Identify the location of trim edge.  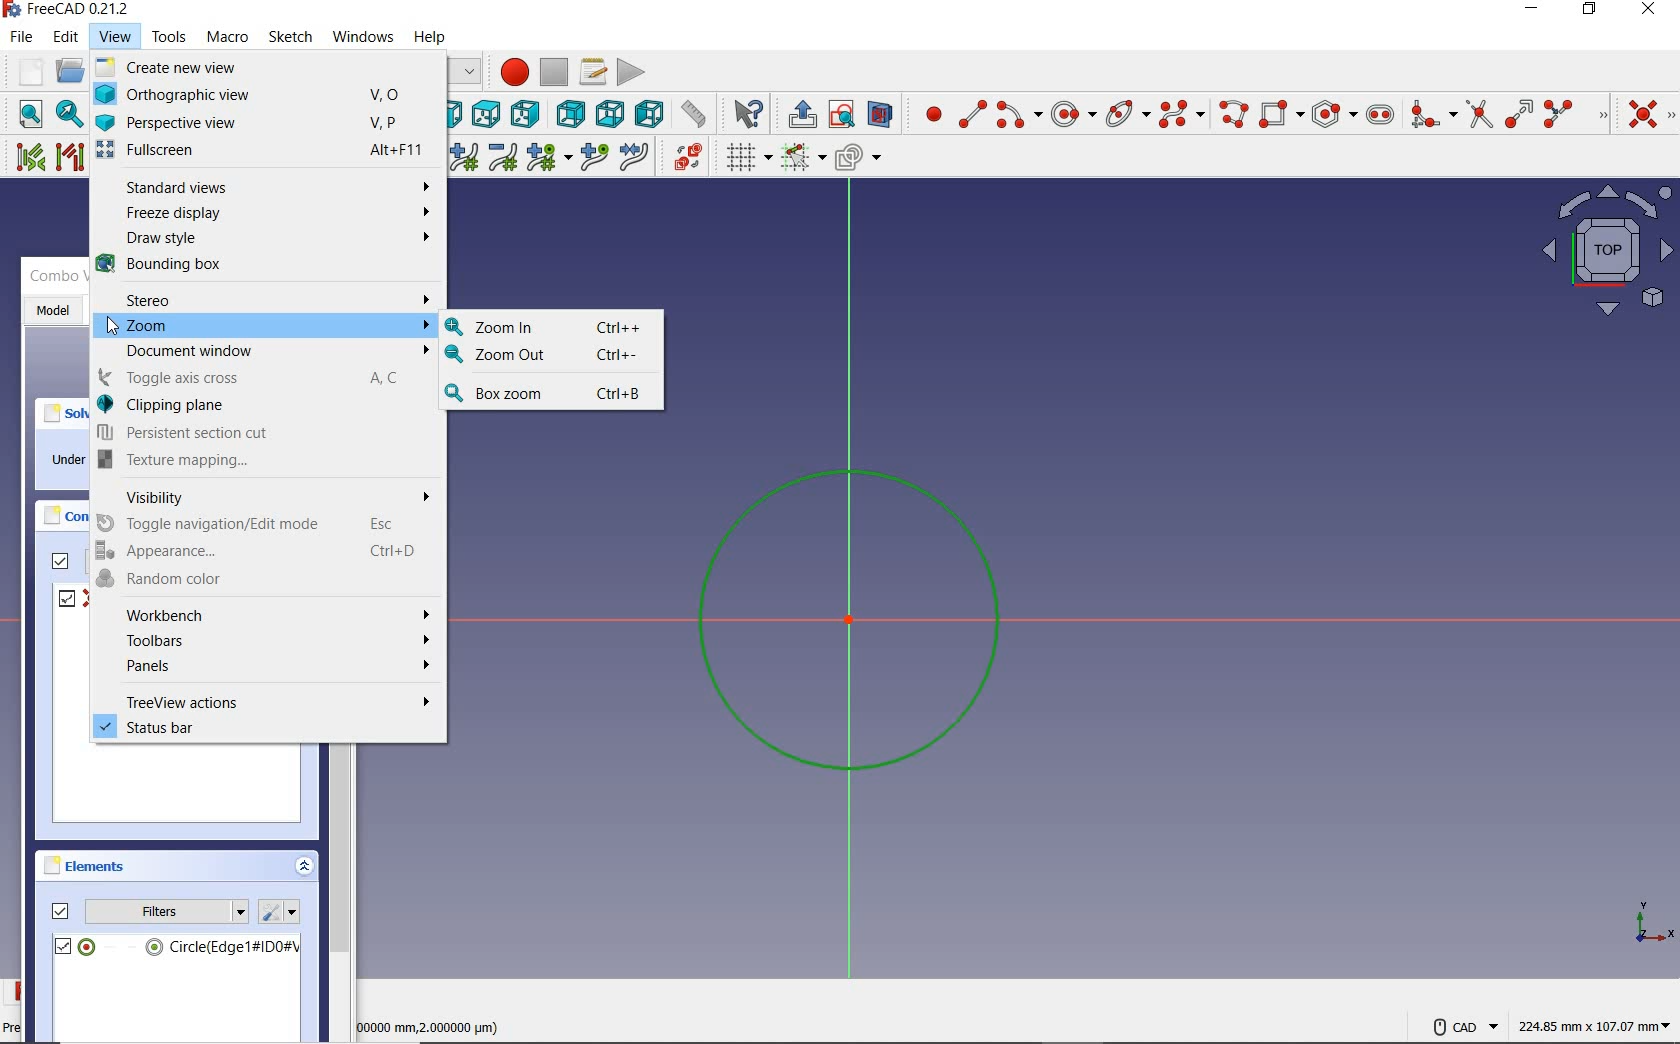
(1477, 114).